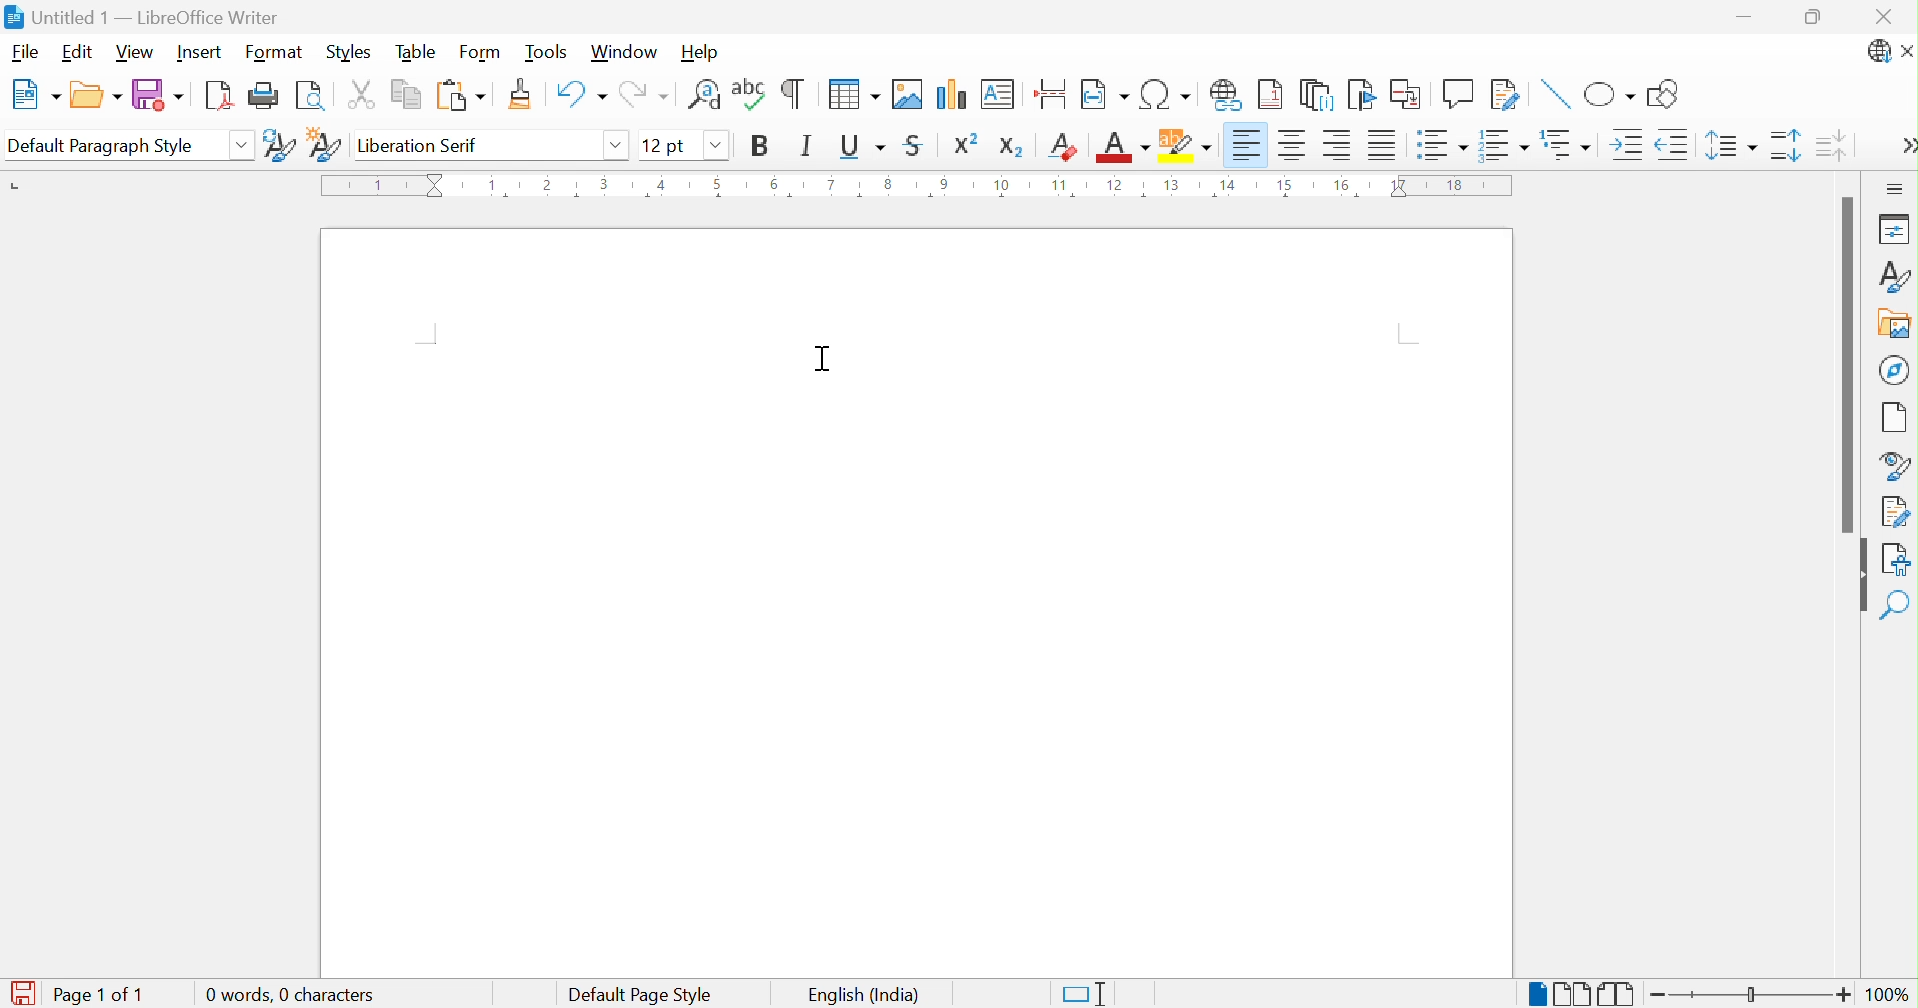 Image resolution: width=1918 pixels, height=1008 pixels. What do you see at coordinates (1627, 146) in the screenshot?
I see `Increase indent` at bounding box center [1627, 146].